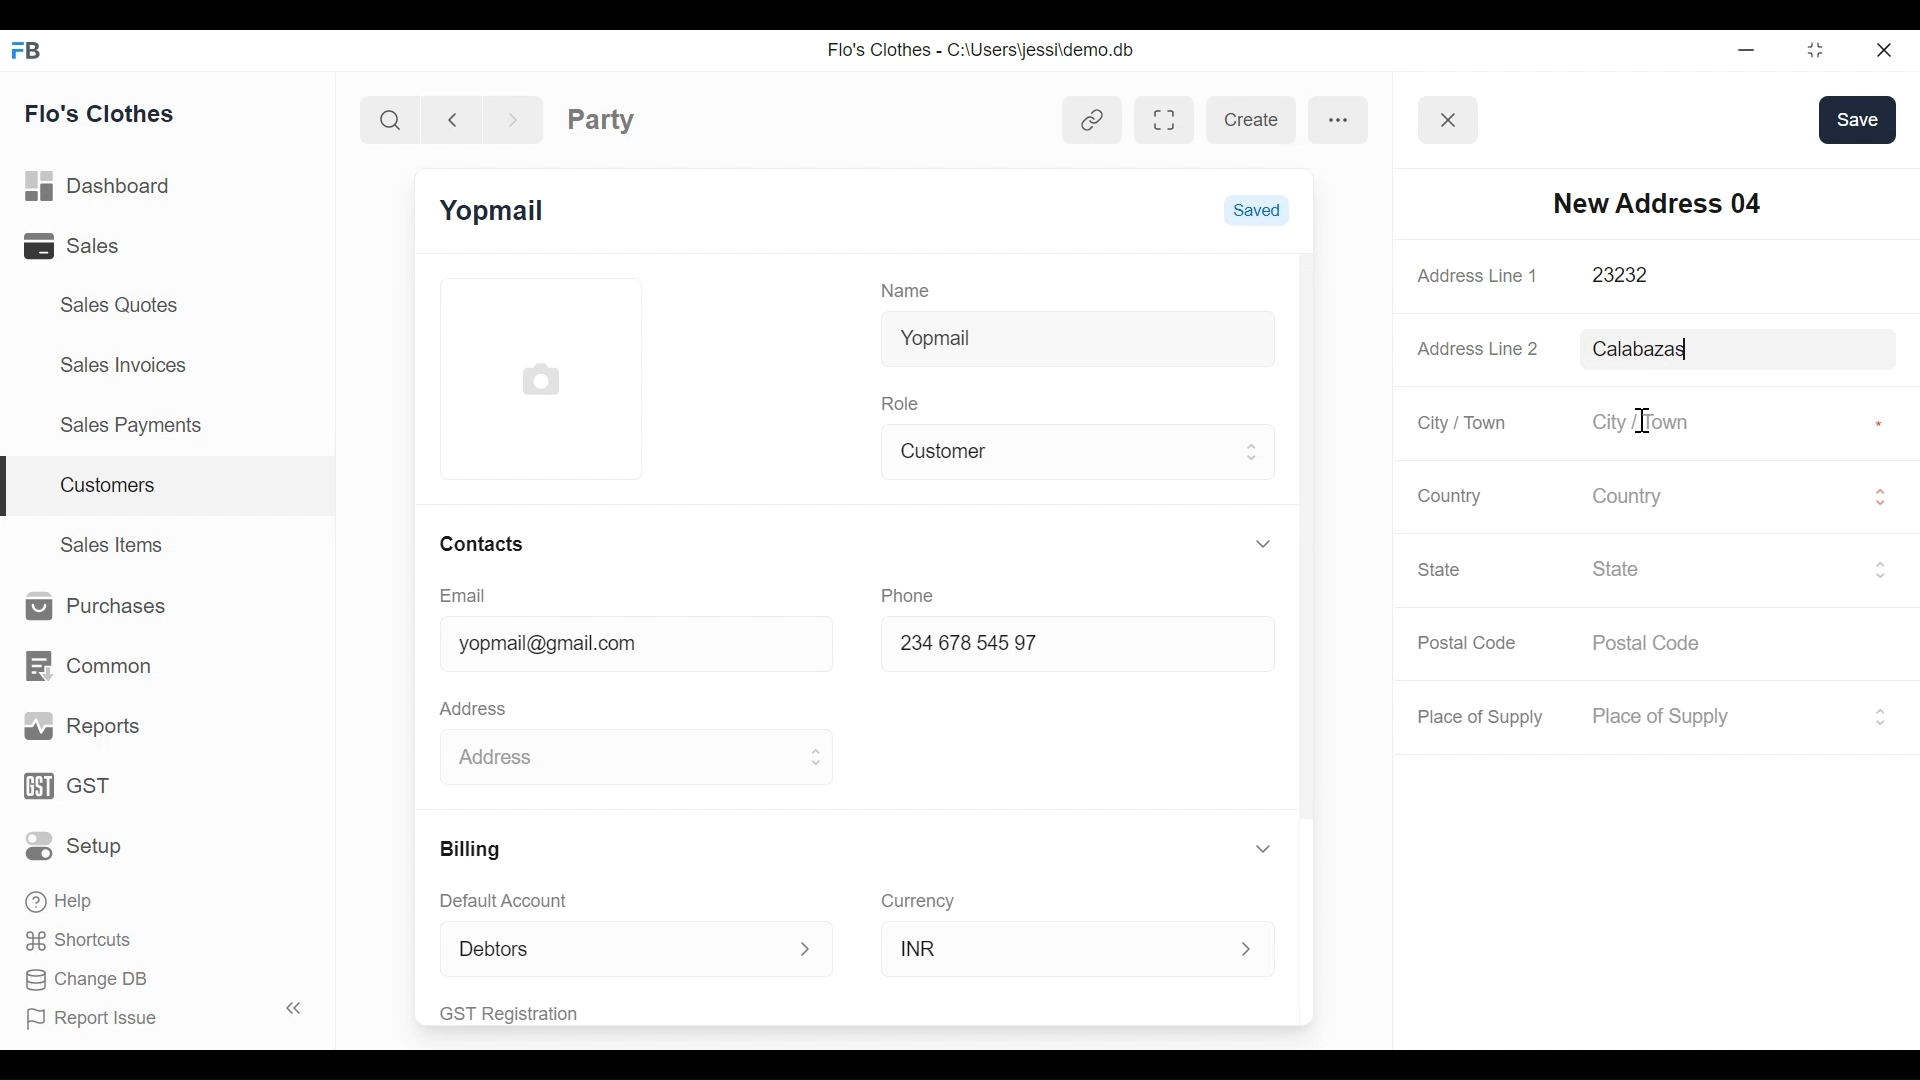 The height and width of the screenshot is (1080, 1920). What do you see at coordinates (1077, 335) in the screenshot?
I see `Yopmail` at bounding box center [1077, 335].